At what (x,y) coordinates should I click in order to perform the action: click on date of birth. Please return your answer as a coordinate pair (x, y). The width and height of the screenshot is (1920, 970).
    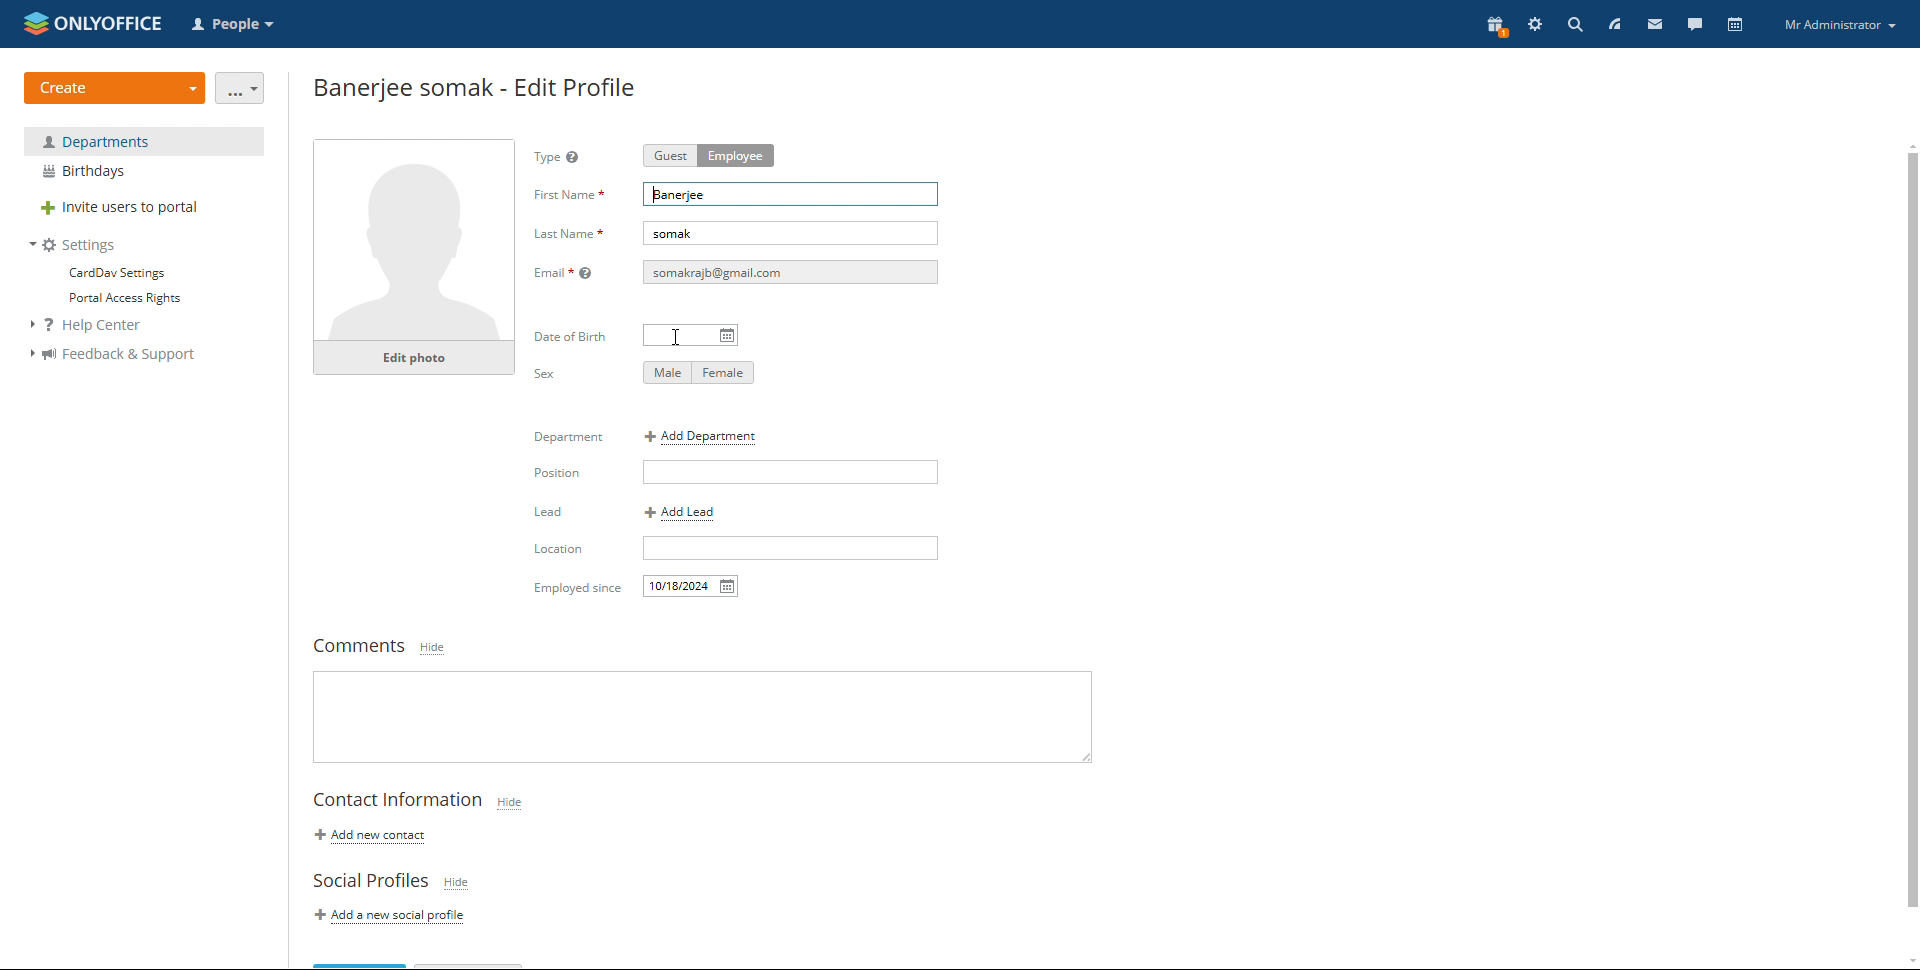
    Looking at the image, I should click on (691, 336).